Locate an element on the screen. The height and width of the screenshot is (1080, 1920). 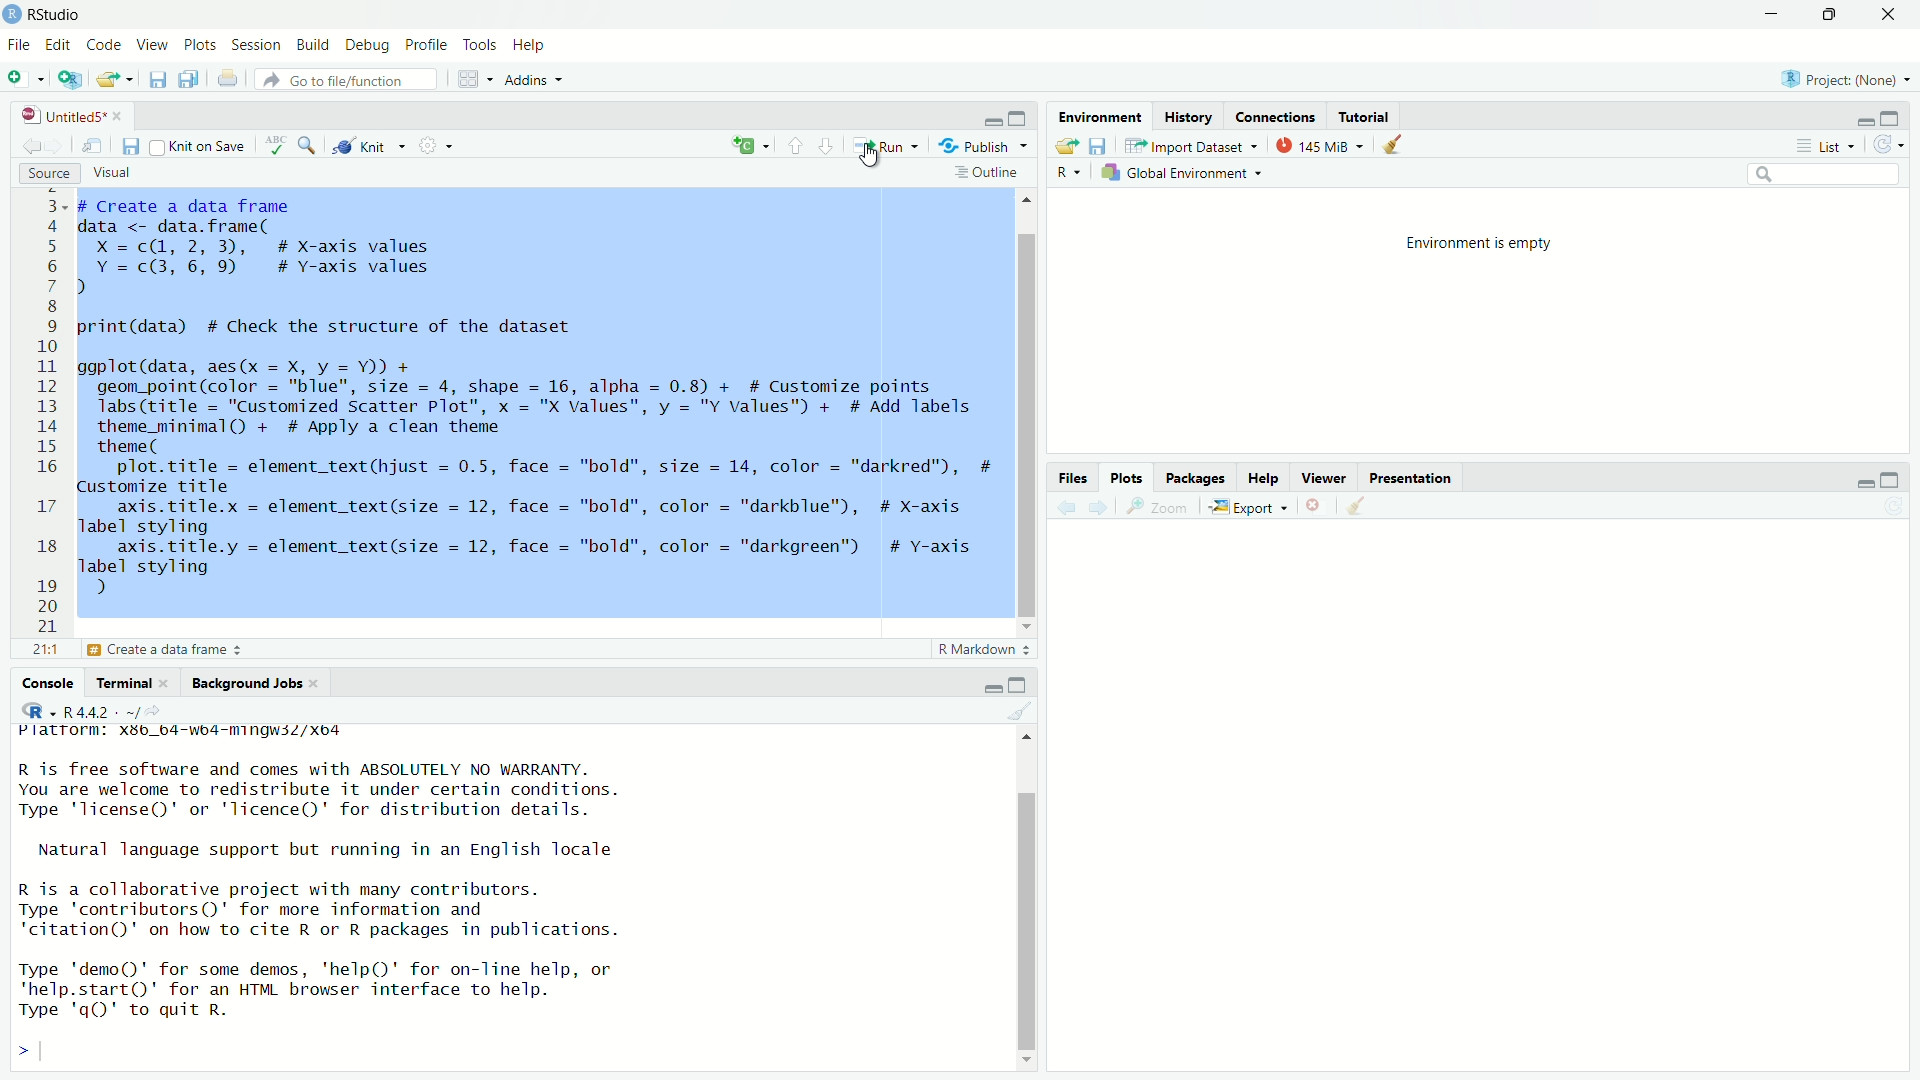
R studio is located at coordinates (55, 15).